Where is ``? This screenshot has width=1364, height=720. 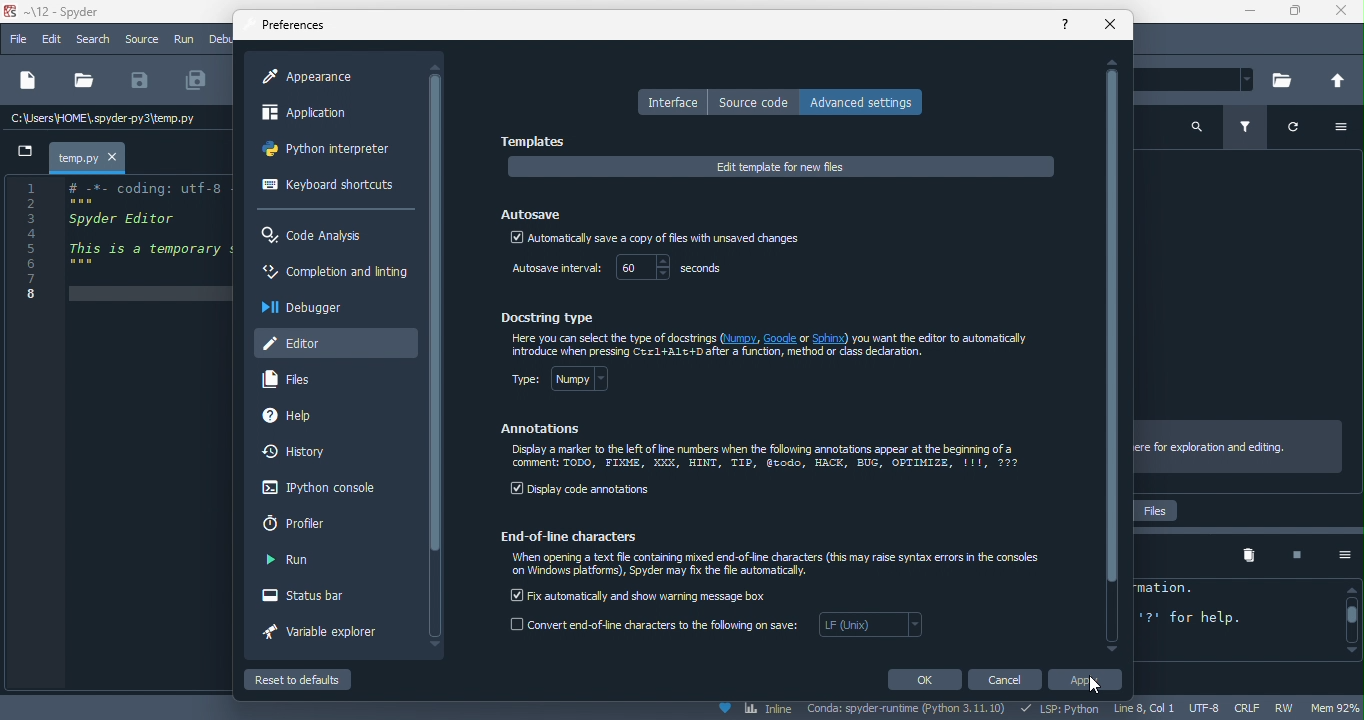  is located at coordinates (1291, 80).